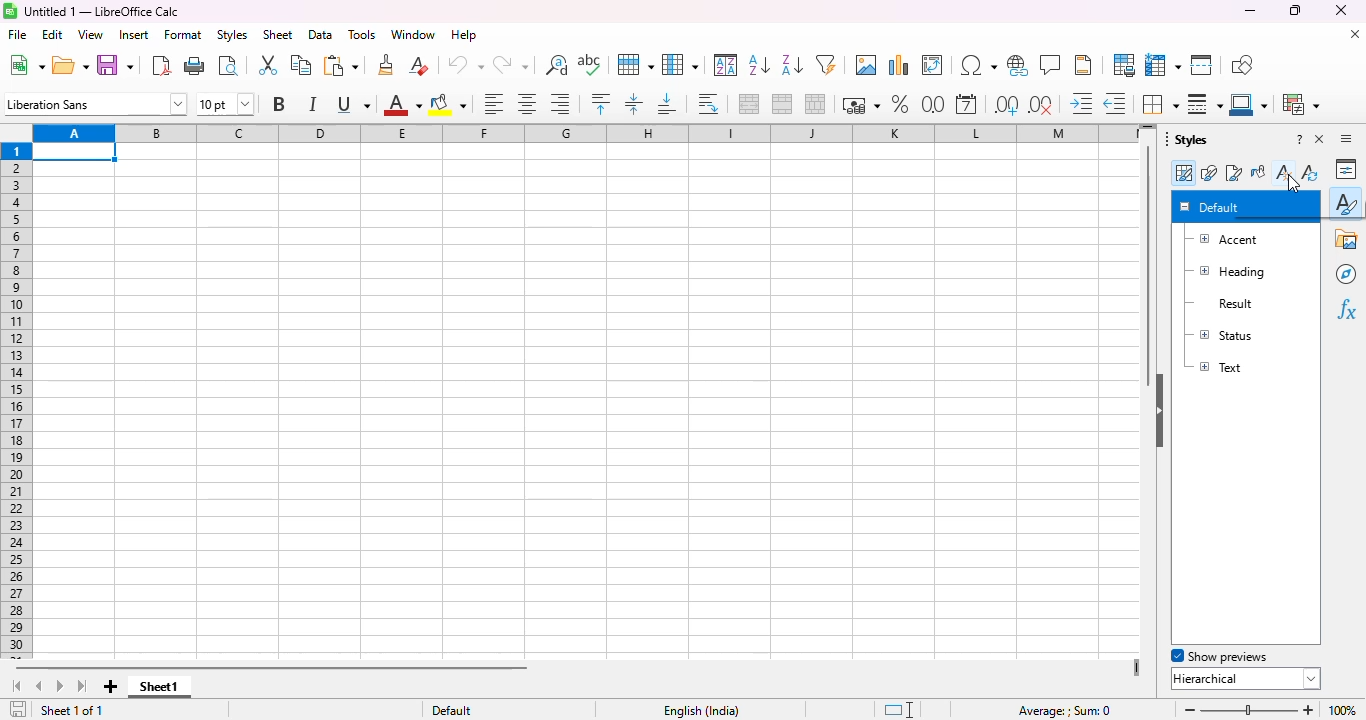  Describe the element at coordinates (1219, 304) in the screenshot. I see `result` at that location.